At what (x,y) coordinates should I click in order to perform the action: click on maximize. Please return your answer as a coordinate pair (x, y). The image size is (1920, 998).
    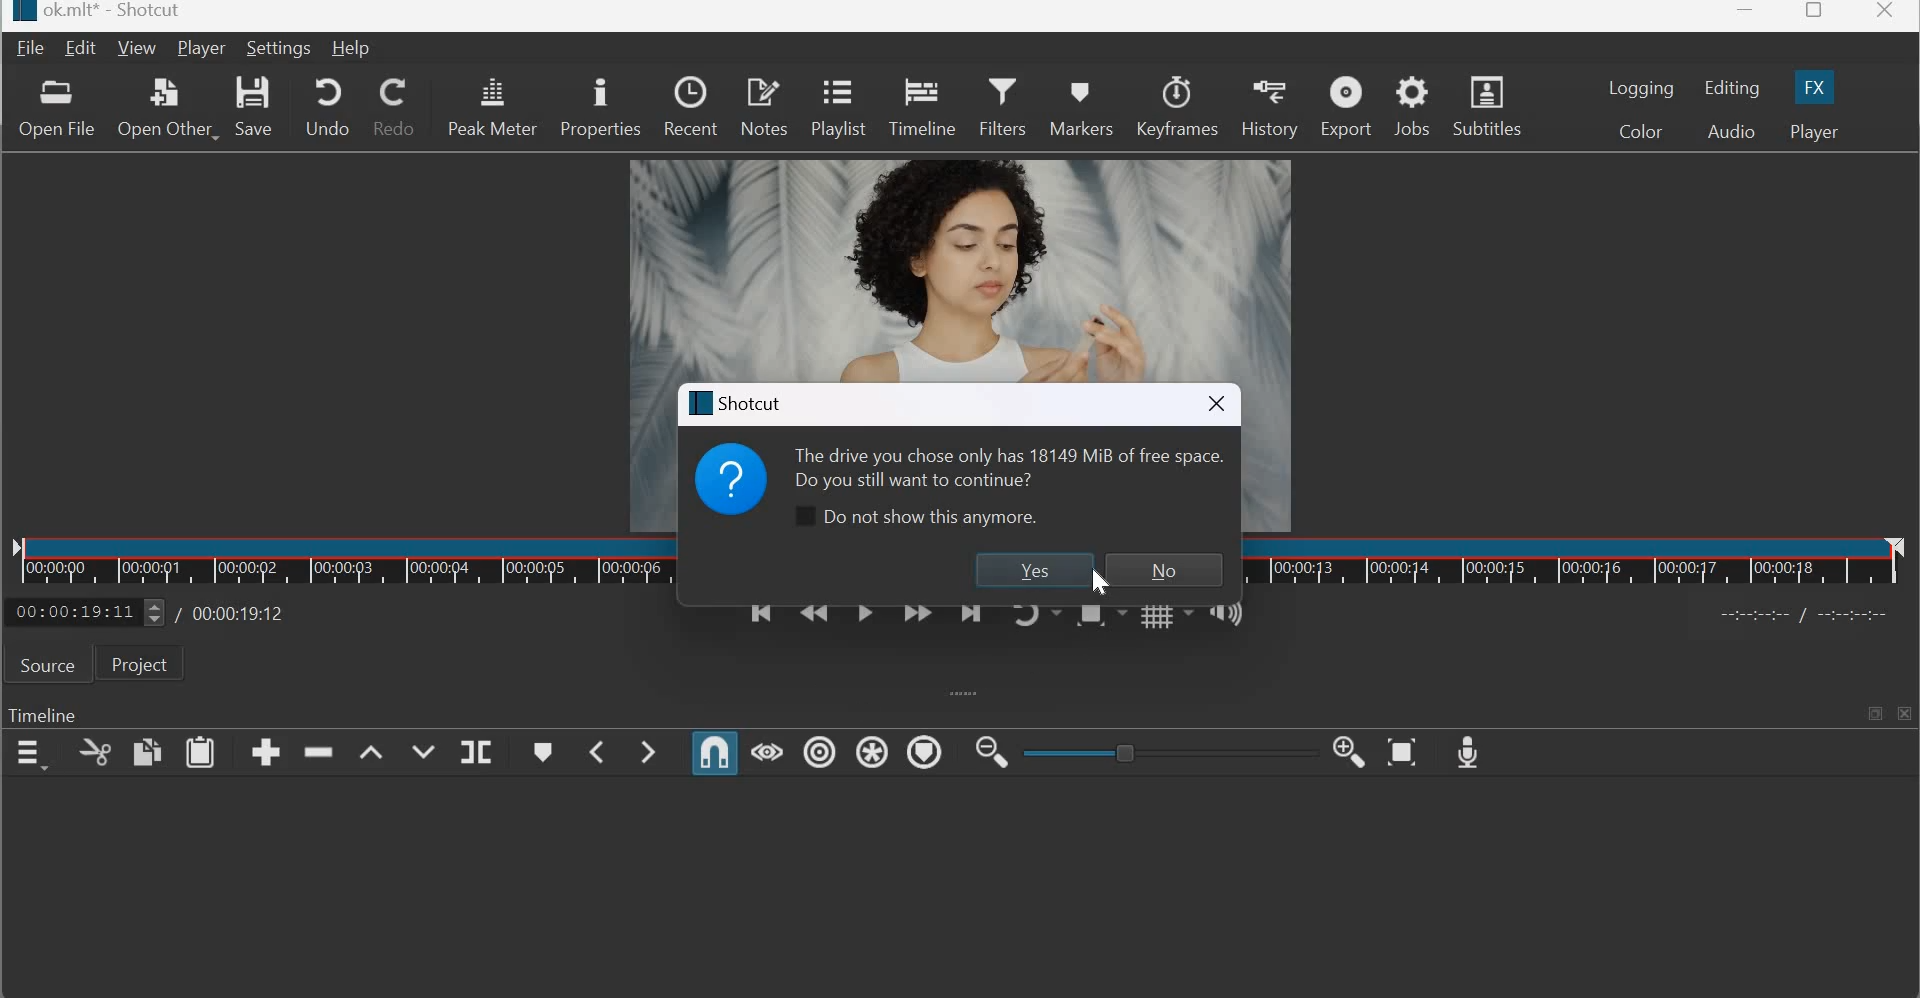
    Looking at the image, I should click on (1872, 711).